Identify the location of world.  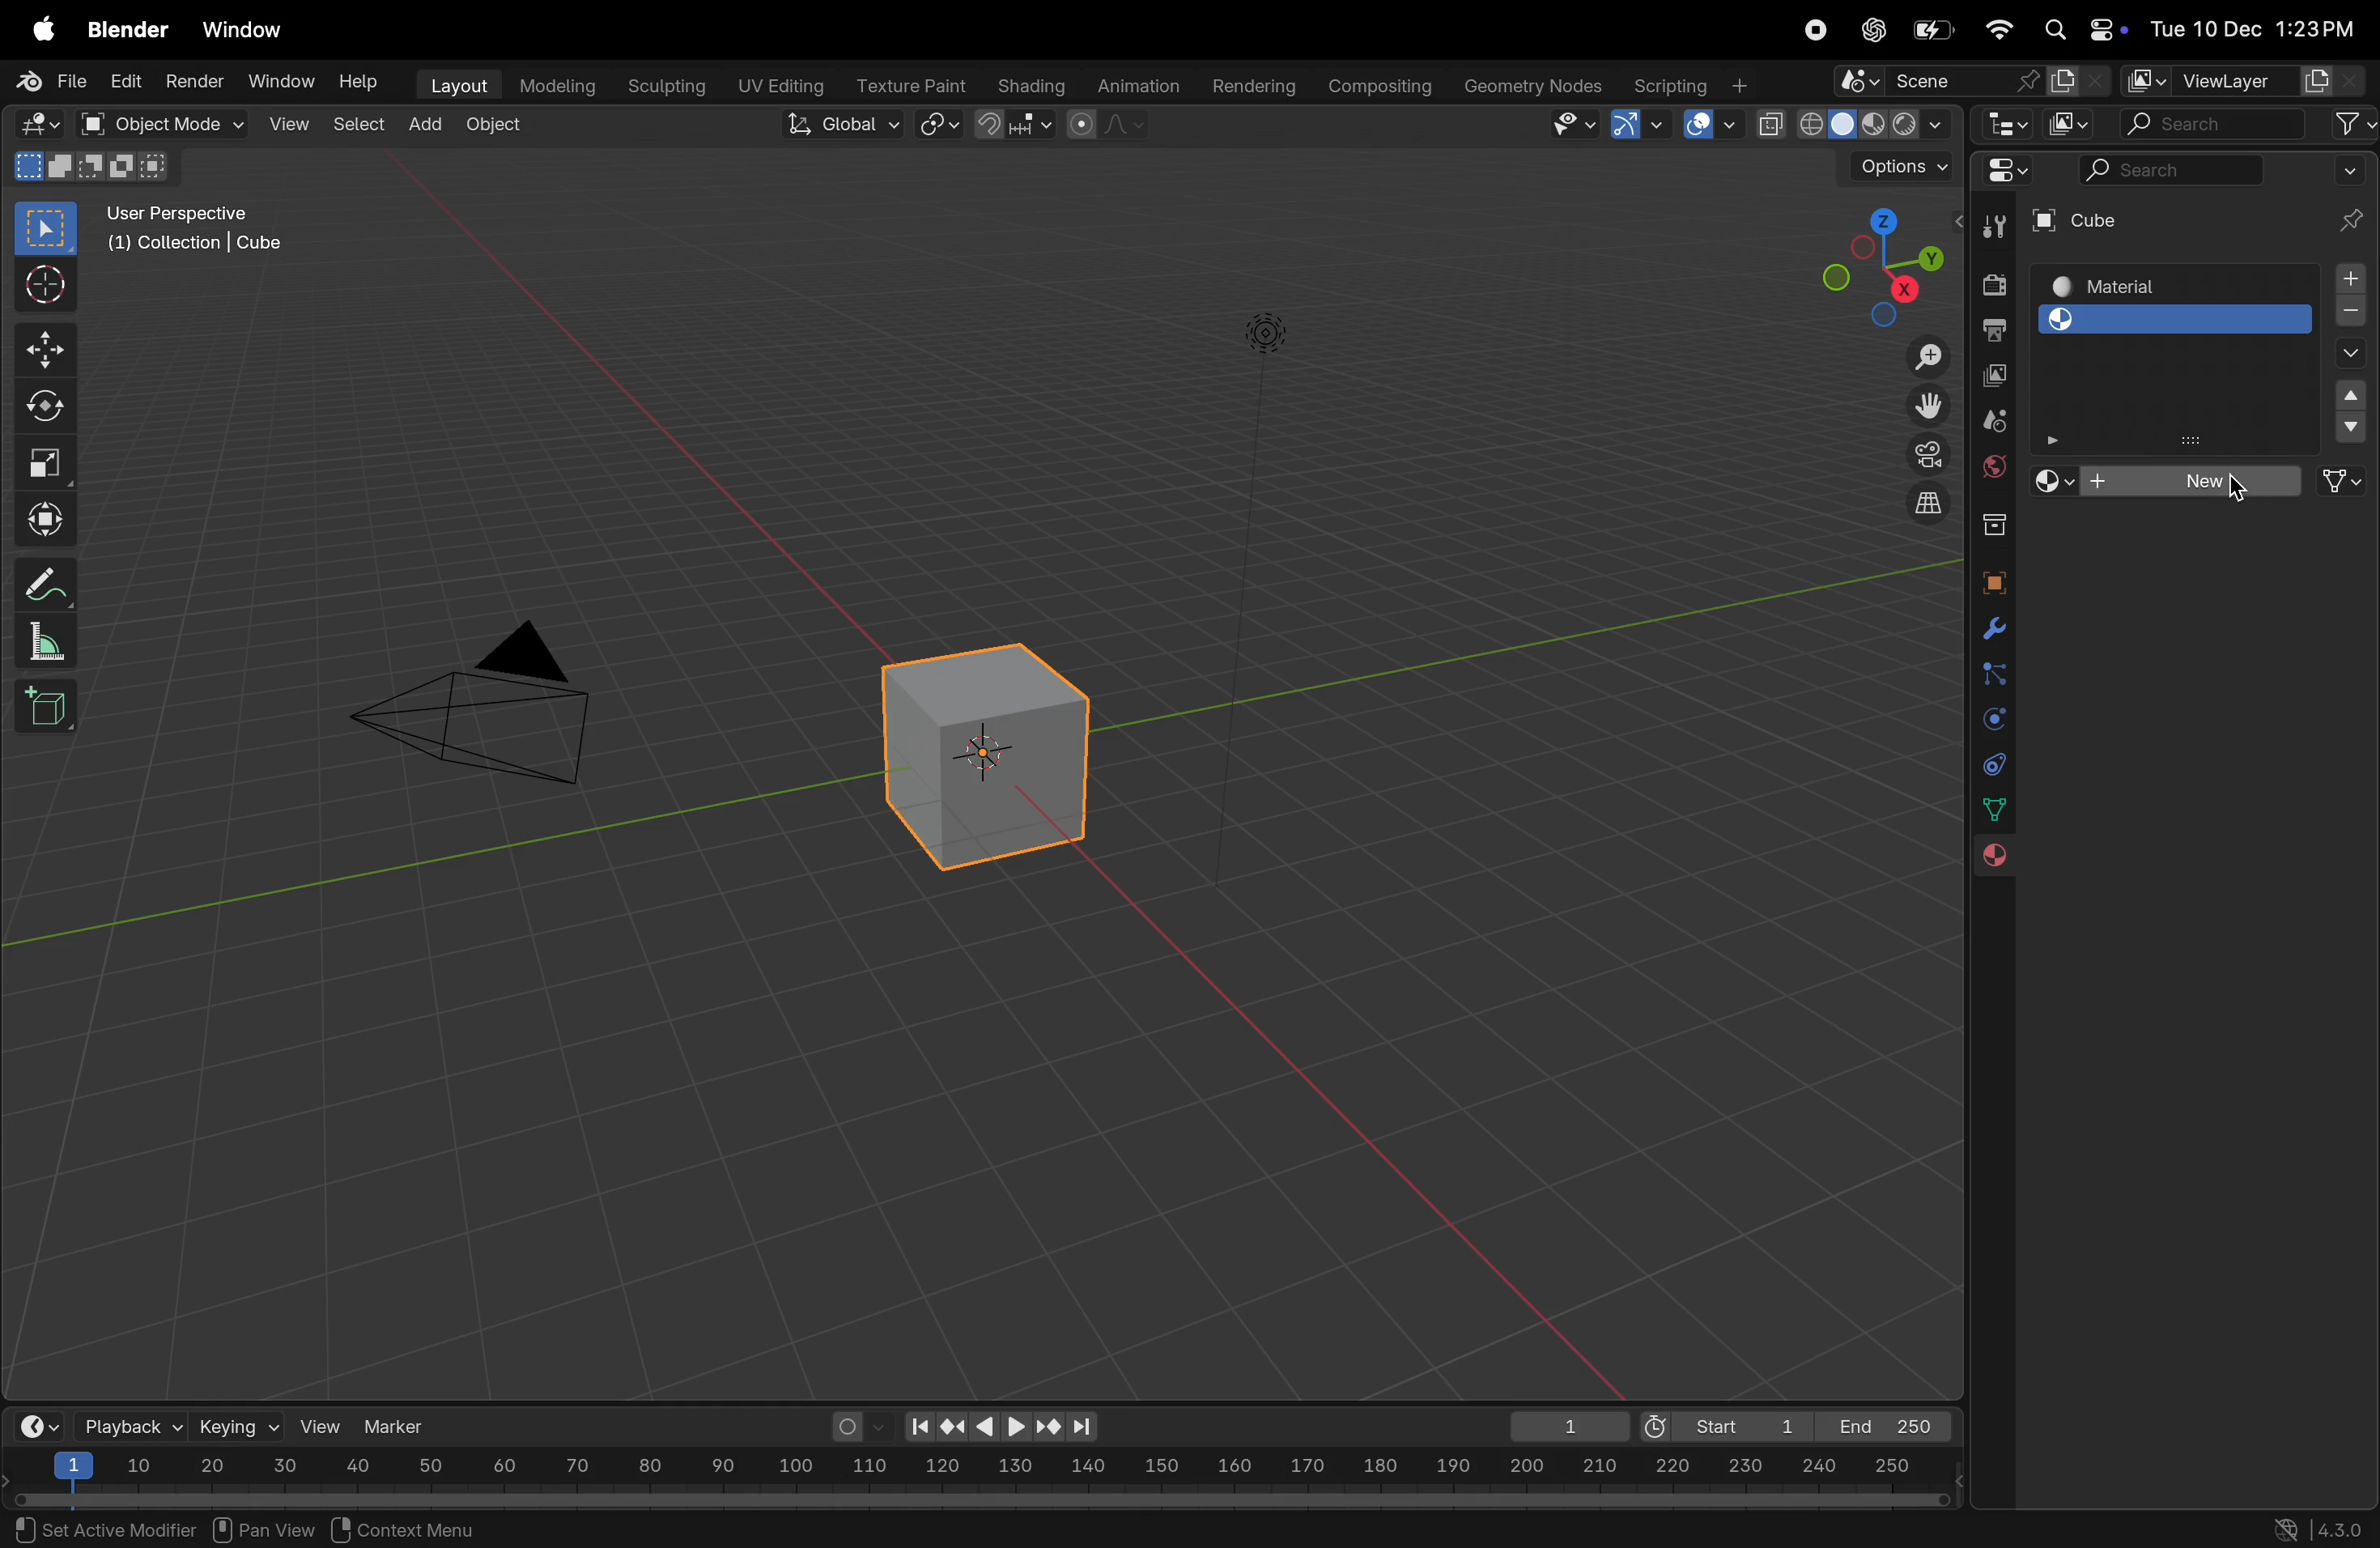
(1994, 463).